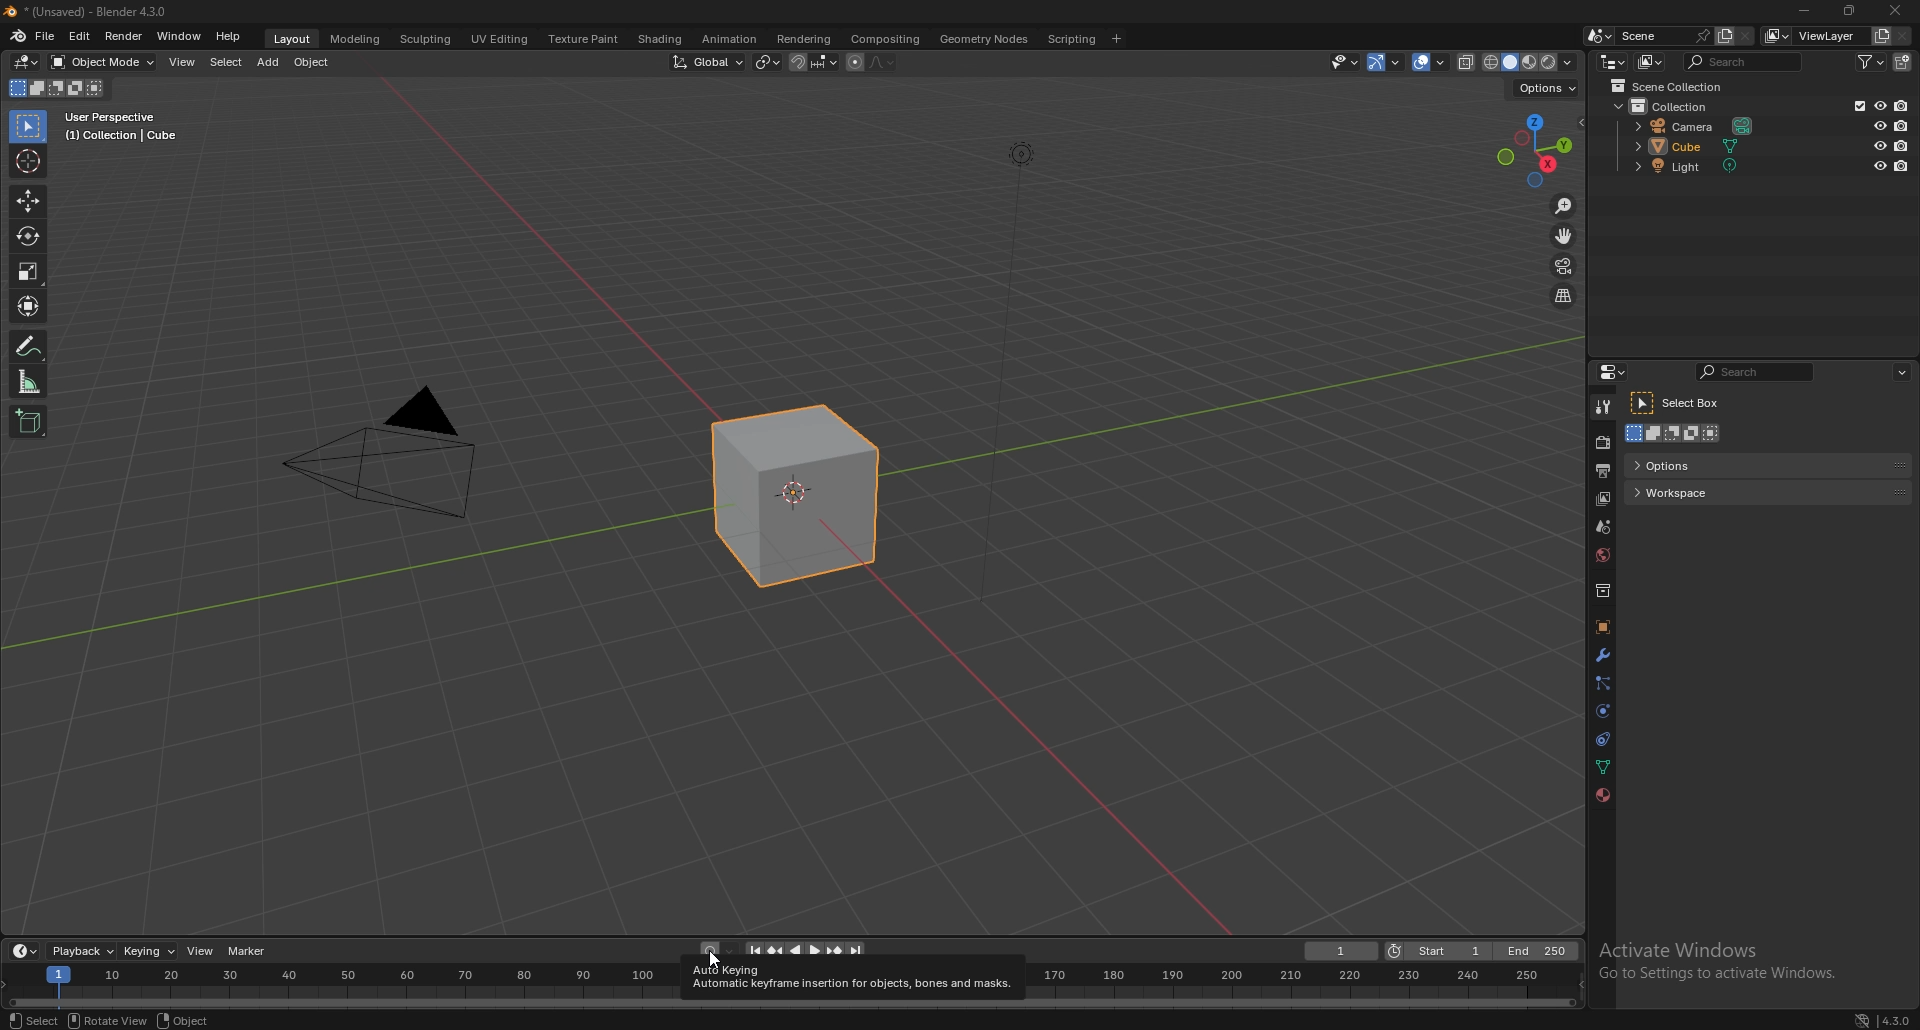  What do you see at coordinates (1603, 627) in the screenshot?
I see `object` at bounding box center [1603, 627].